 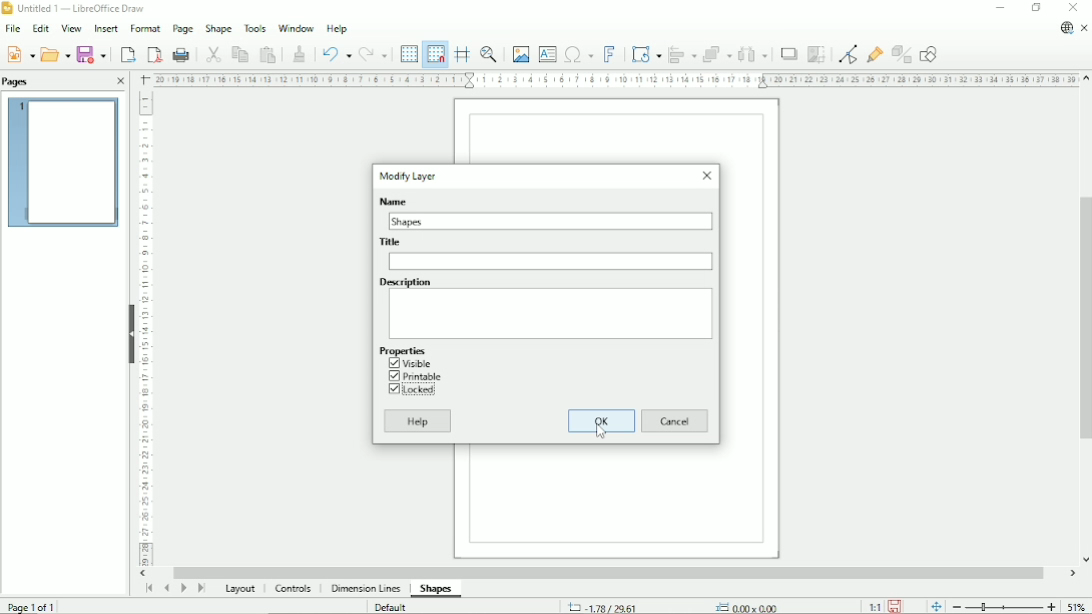 I want to click on Layout, so click(x=238, y=590).